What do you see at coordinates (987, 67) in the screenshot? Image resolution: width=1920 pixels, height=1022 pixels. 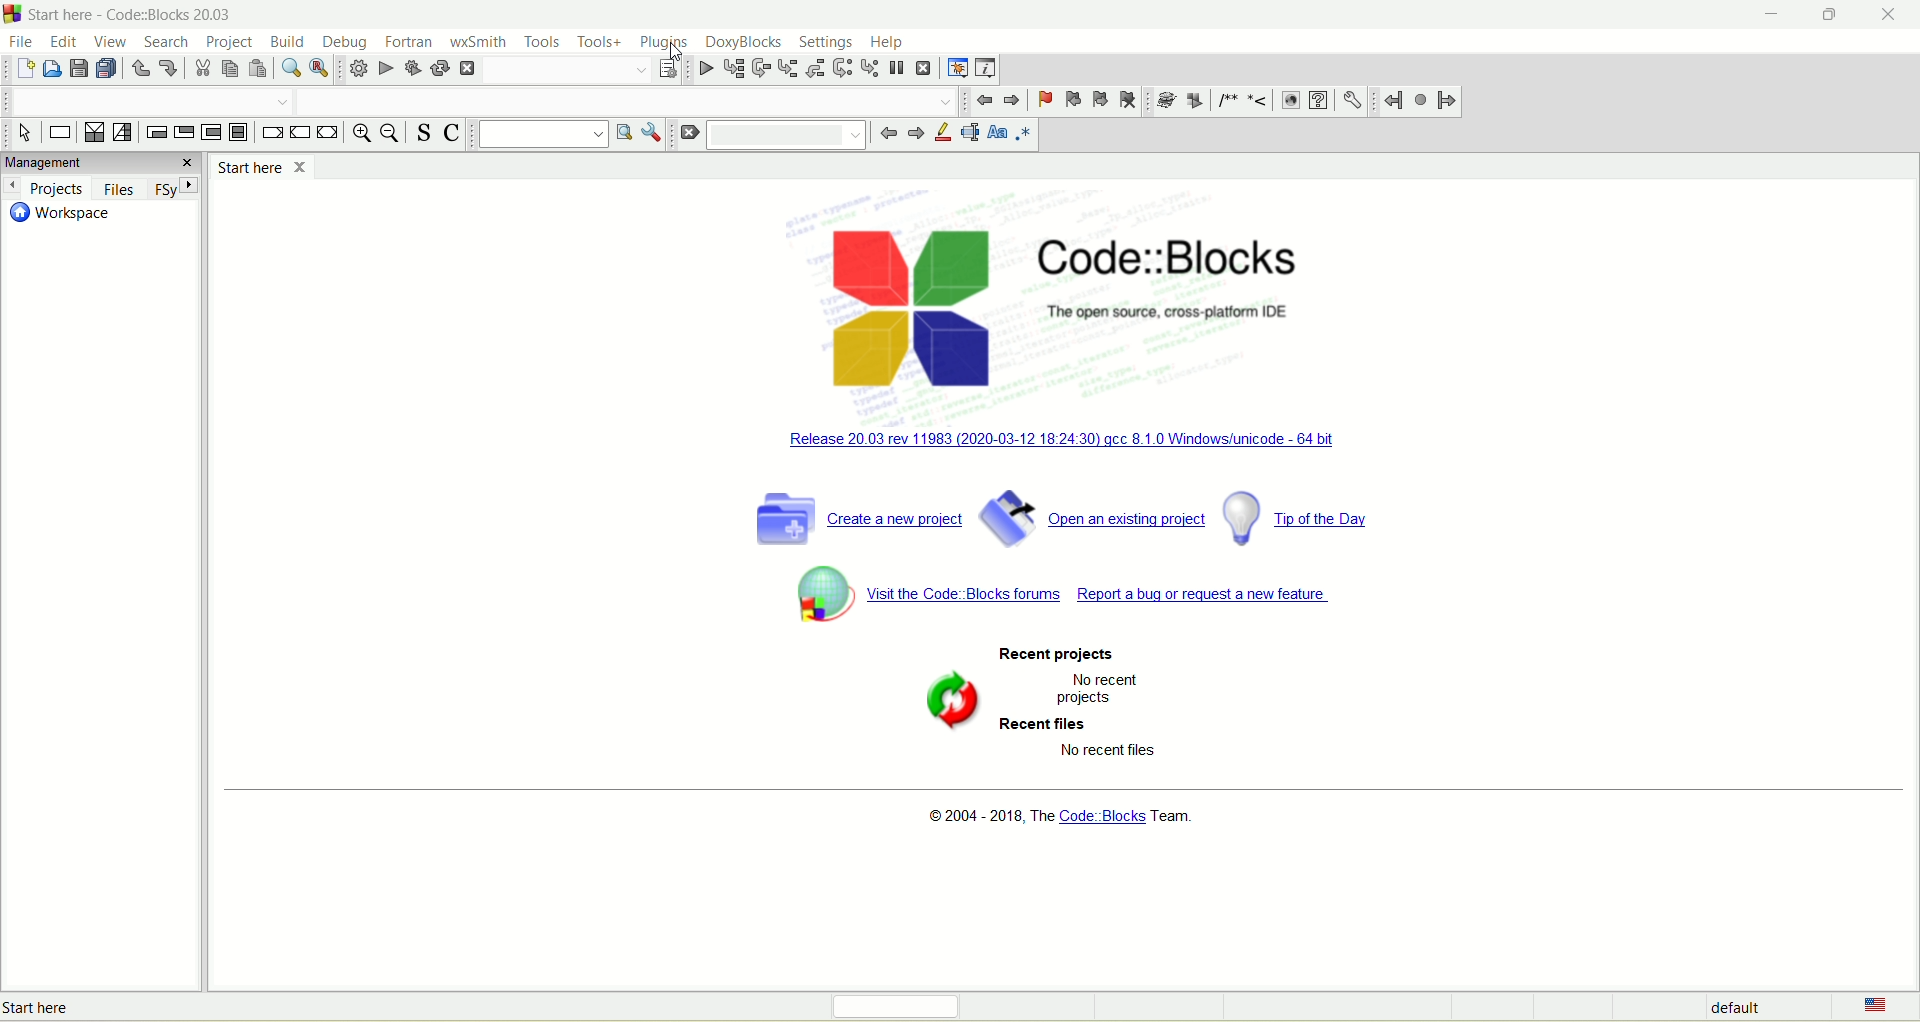 I see `various info` at bounding box center [987, 67].